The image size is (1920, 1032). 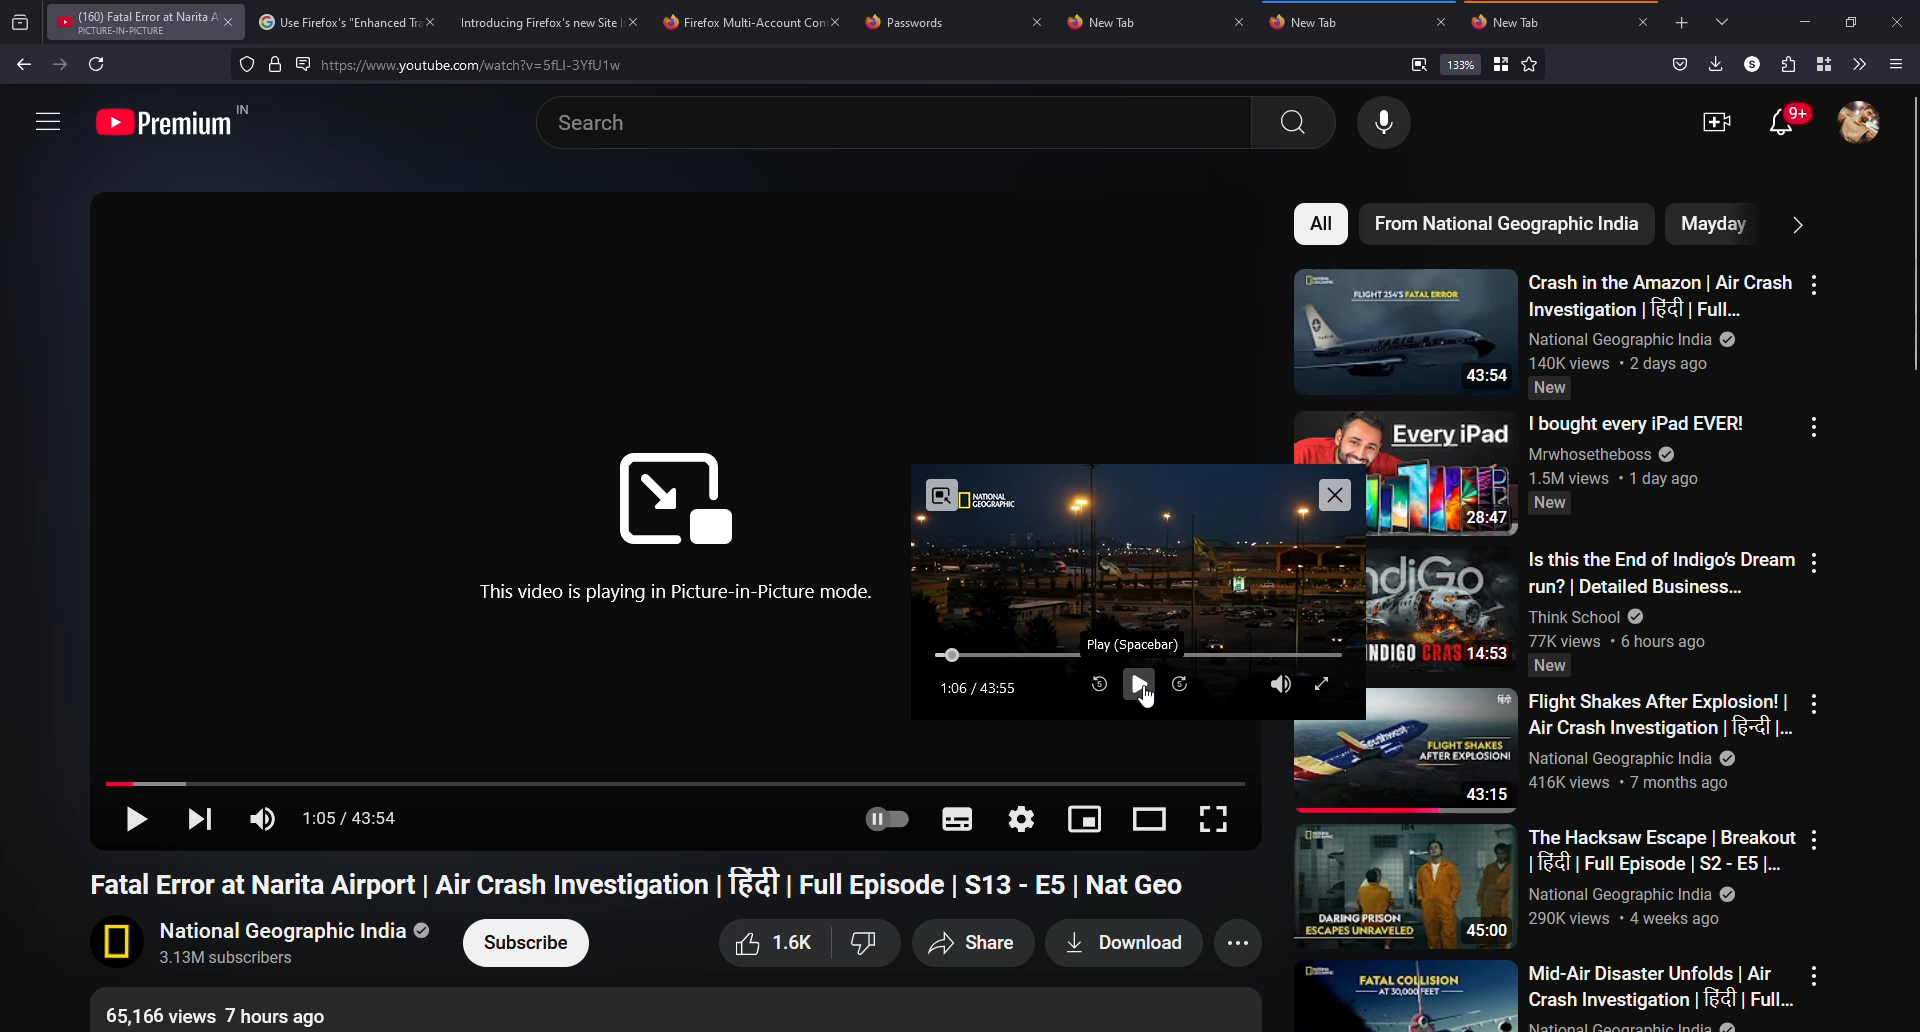 What do you see at coordinates (264, 944) in the screenshot?
I see `channel name, logo and subscribers` at bounding box center [264, 944].